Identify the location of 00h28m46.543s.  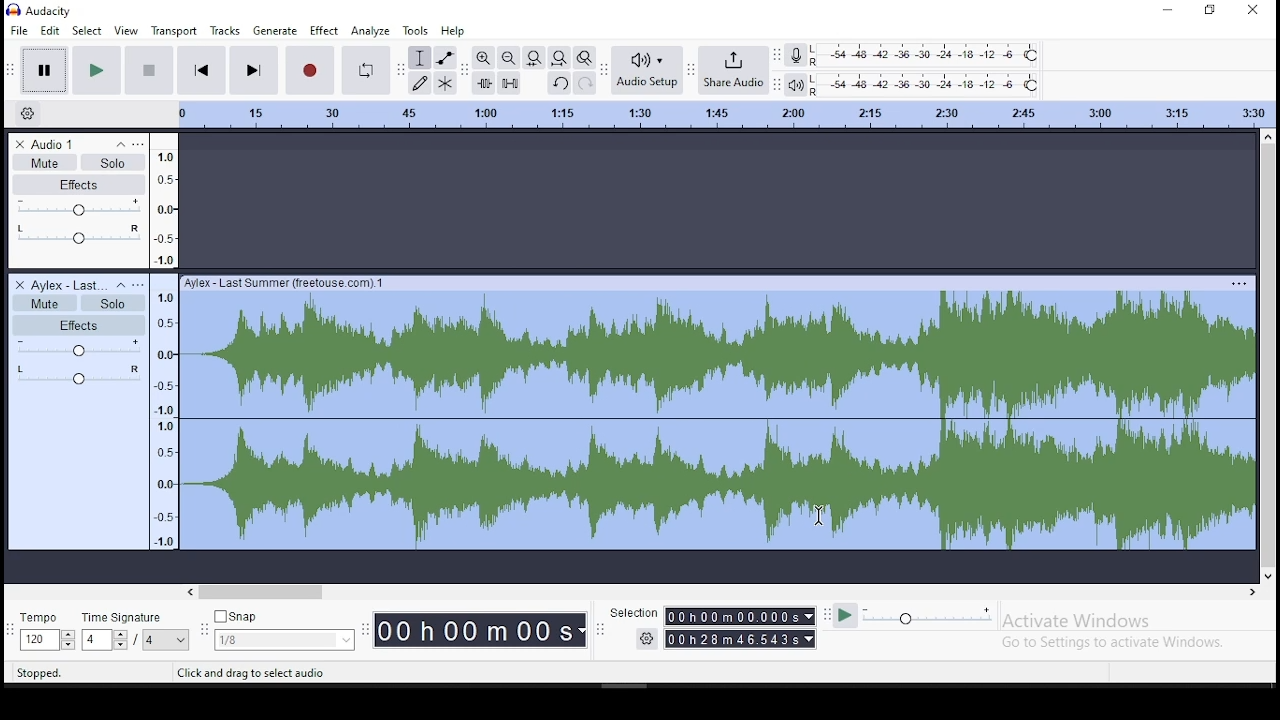
(740, 640).